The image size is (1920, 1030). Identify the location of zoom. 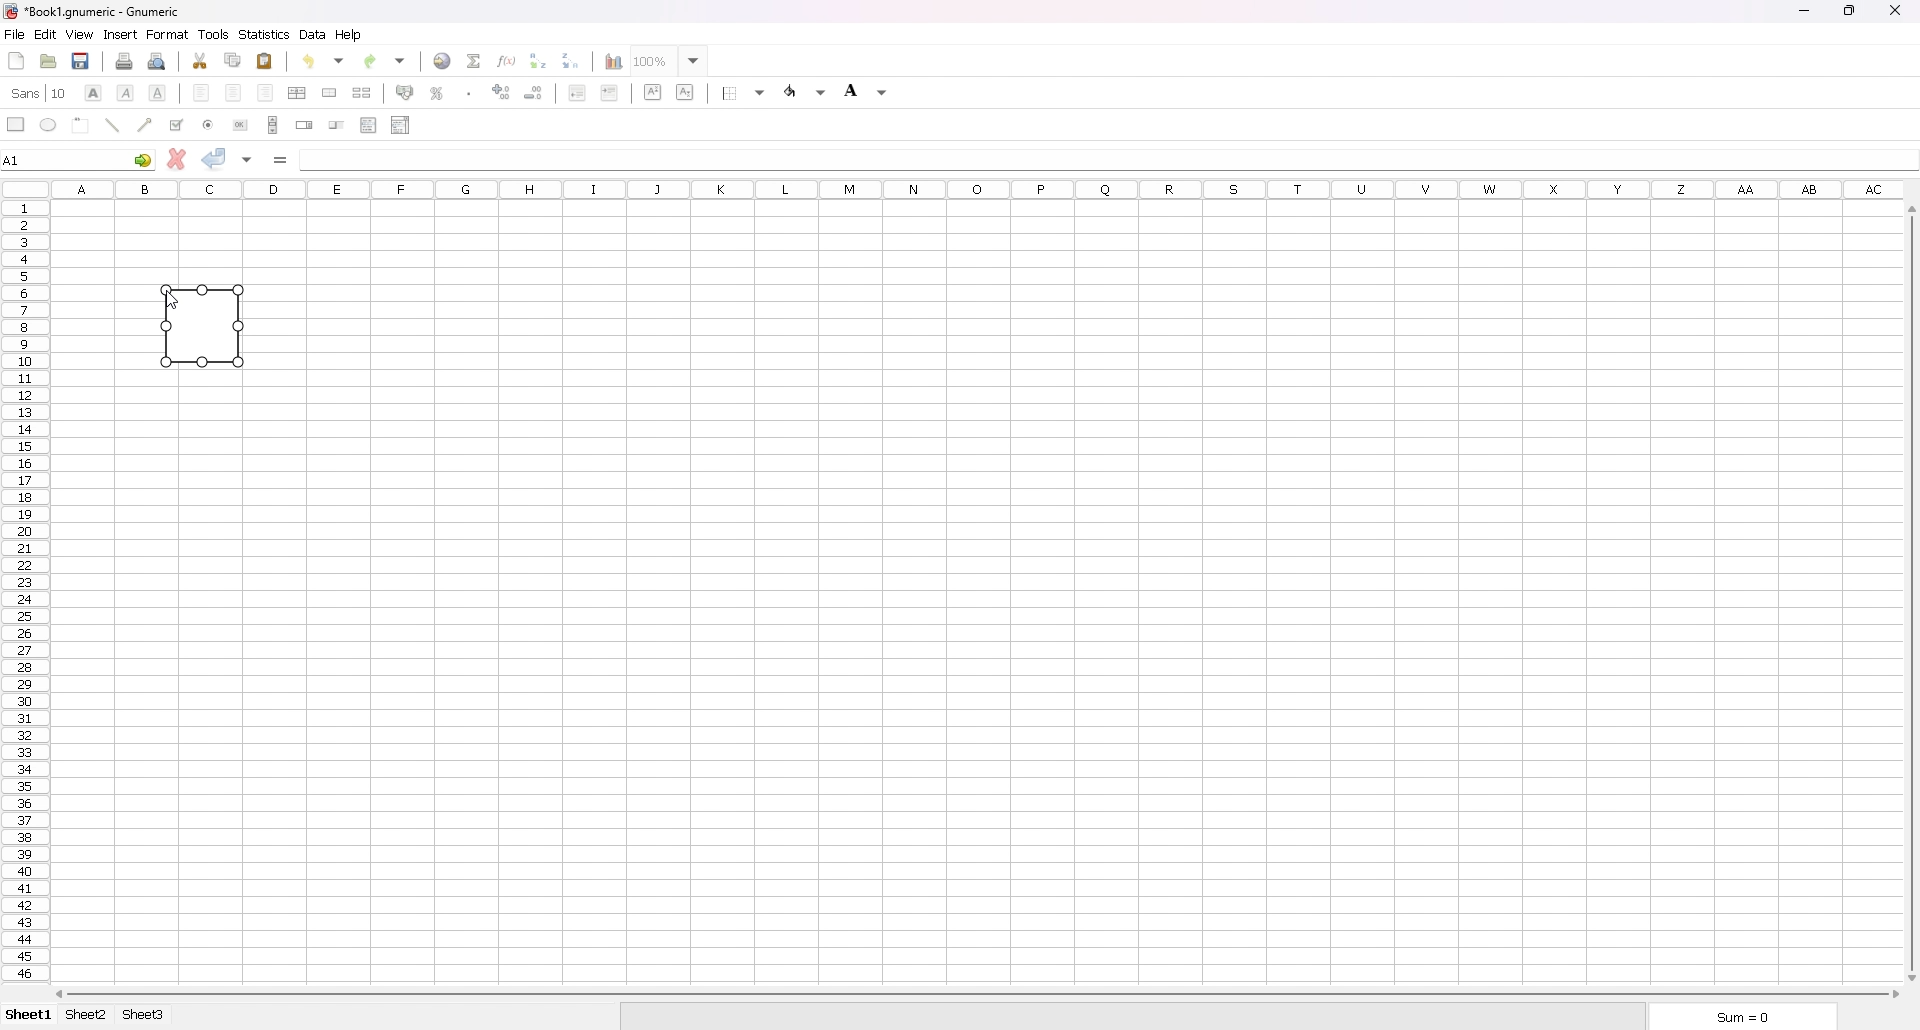
(669, 60).